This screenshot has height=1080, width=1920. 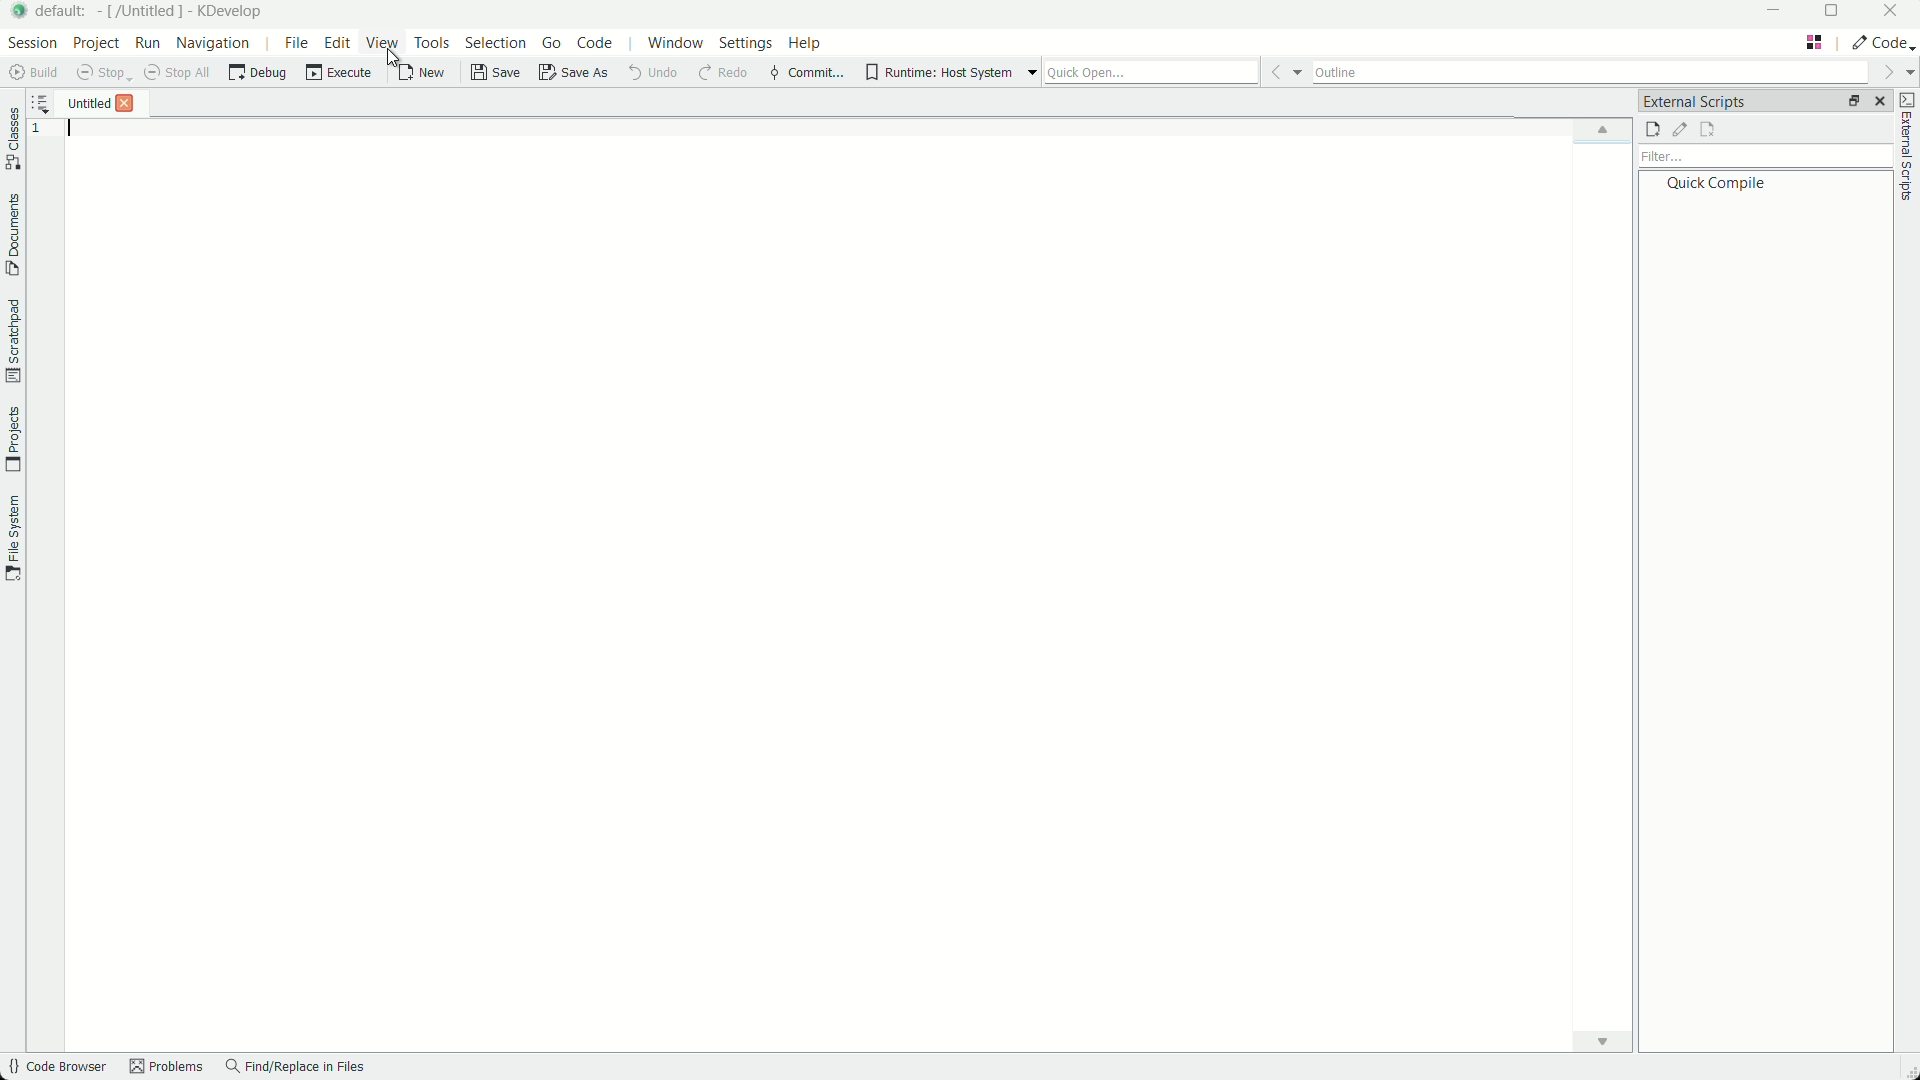 I want to click on cursor, so click(x=394, y=62).